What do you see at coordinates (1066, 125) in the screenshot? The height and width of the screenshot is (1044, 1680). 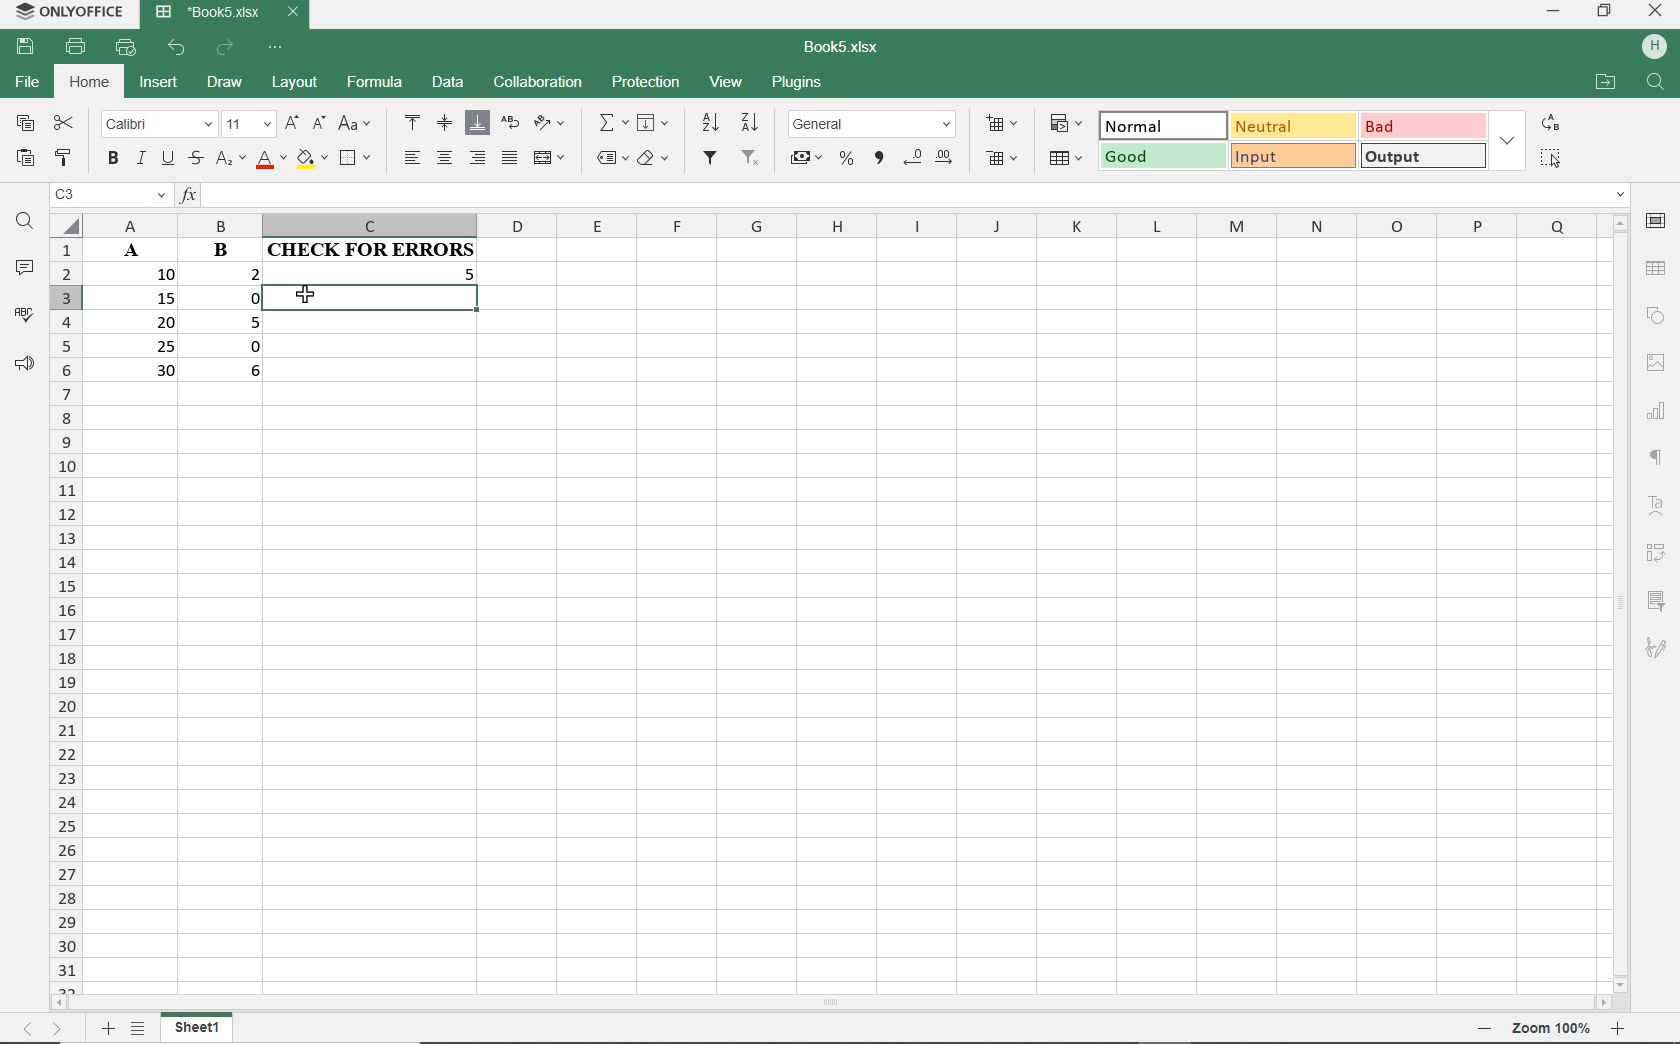 I see `CONDITIONAL FORMATTING` at bounding box center [1066, 125].